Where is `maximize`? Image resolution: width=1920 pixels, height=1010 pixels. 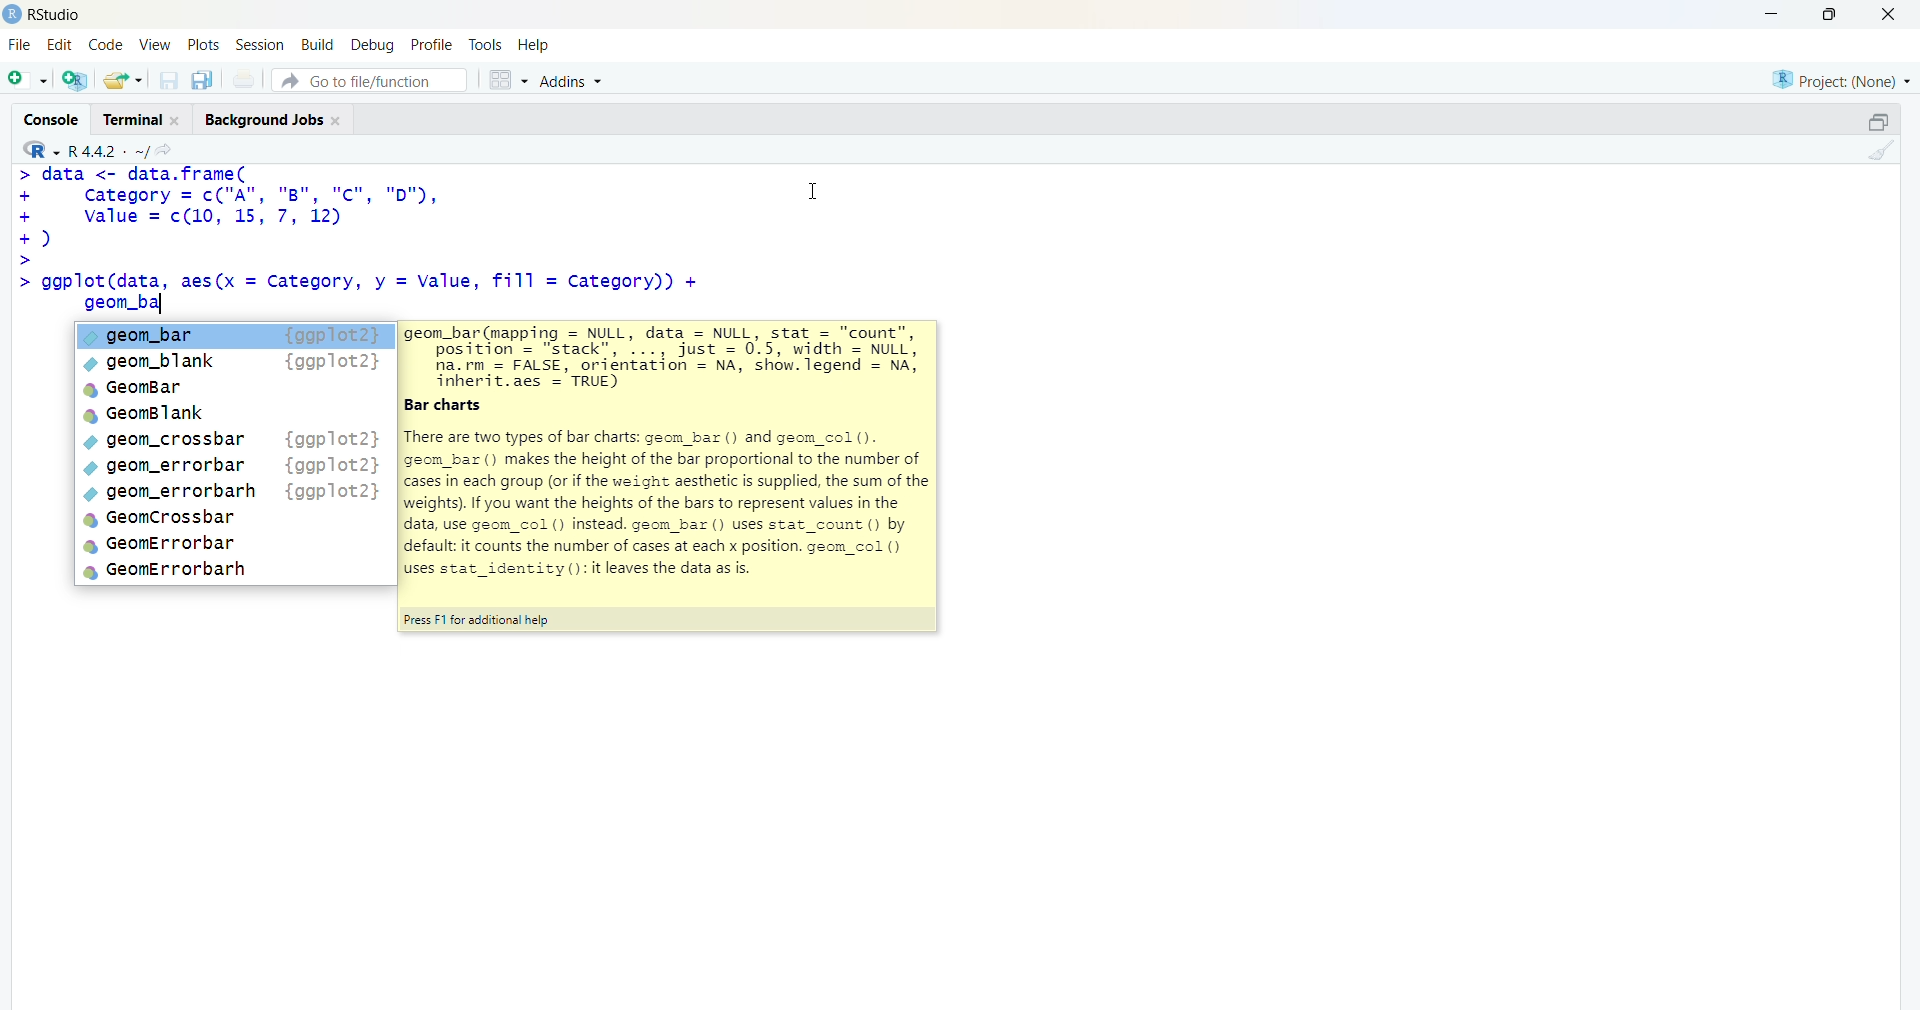 maximize is located at coordinates (1878, 122).